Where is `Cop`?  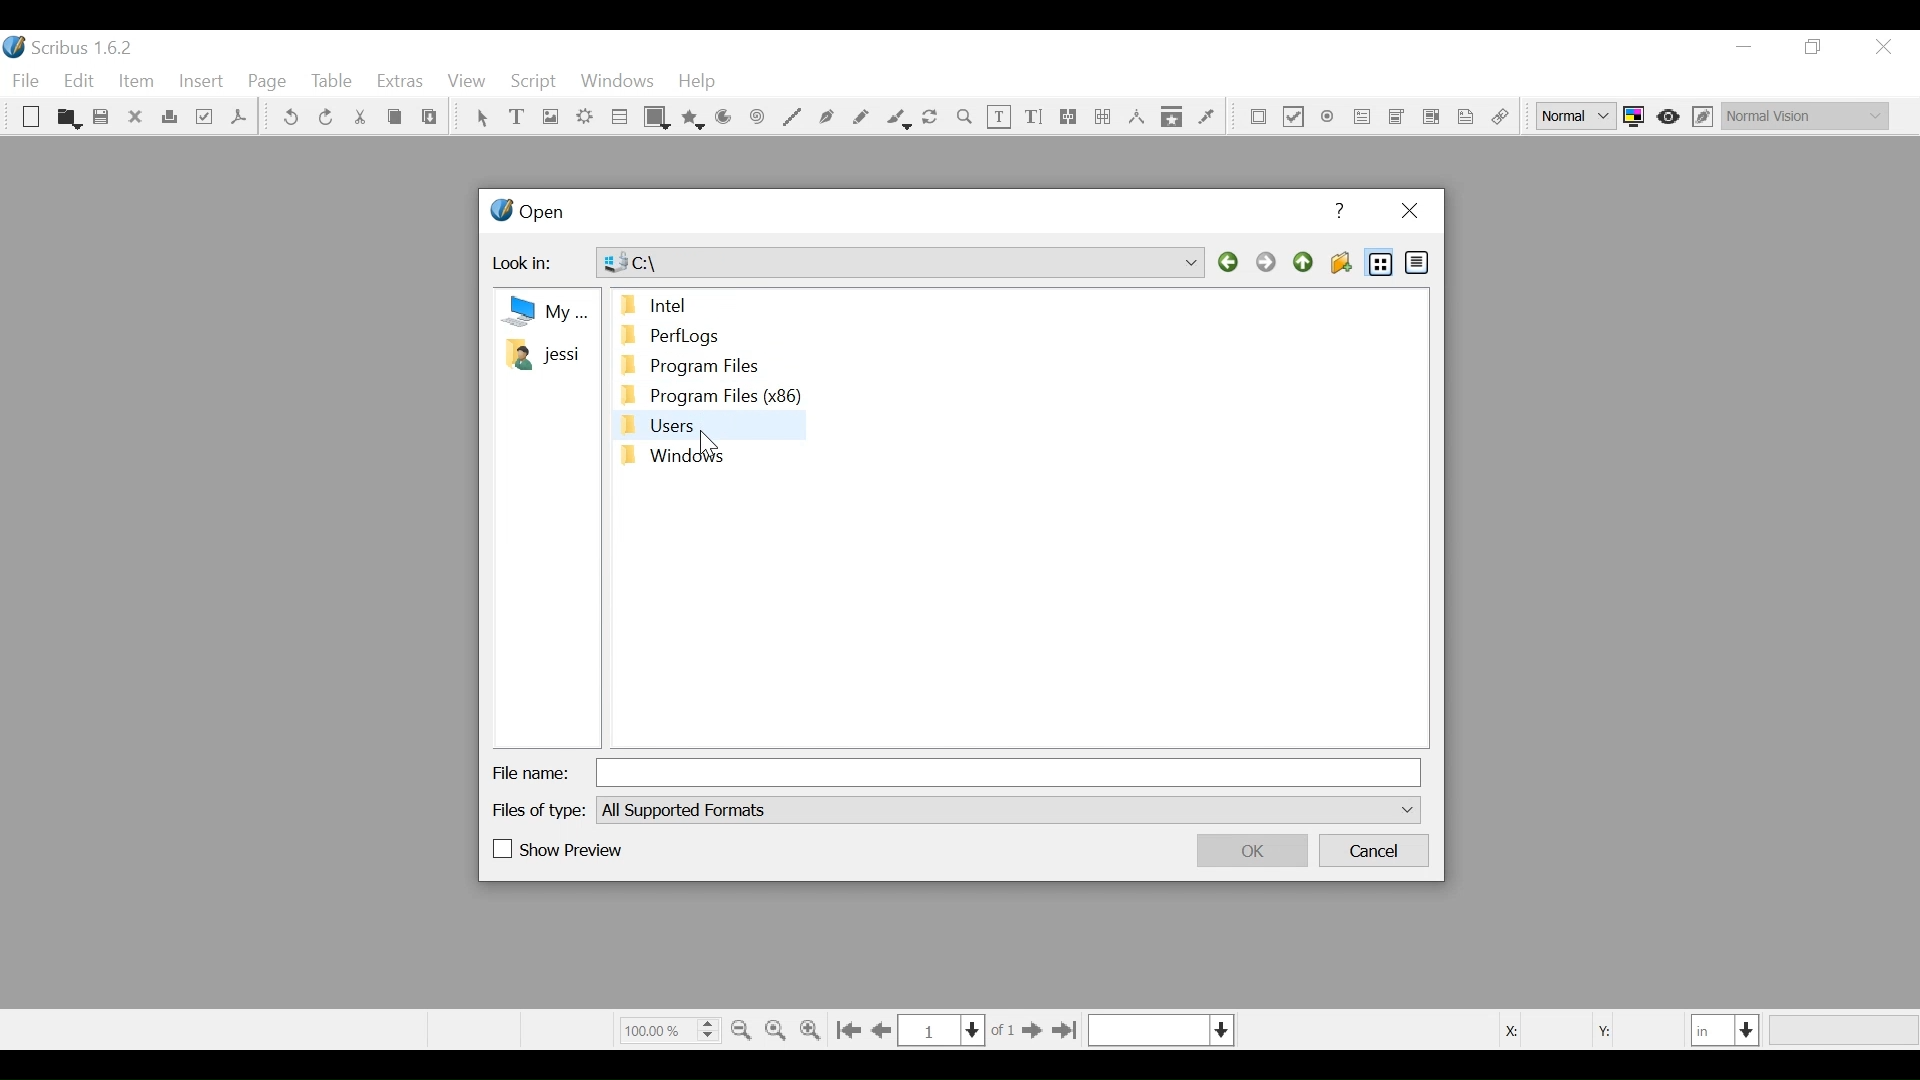 Cop is located at coordinates (394, 119).